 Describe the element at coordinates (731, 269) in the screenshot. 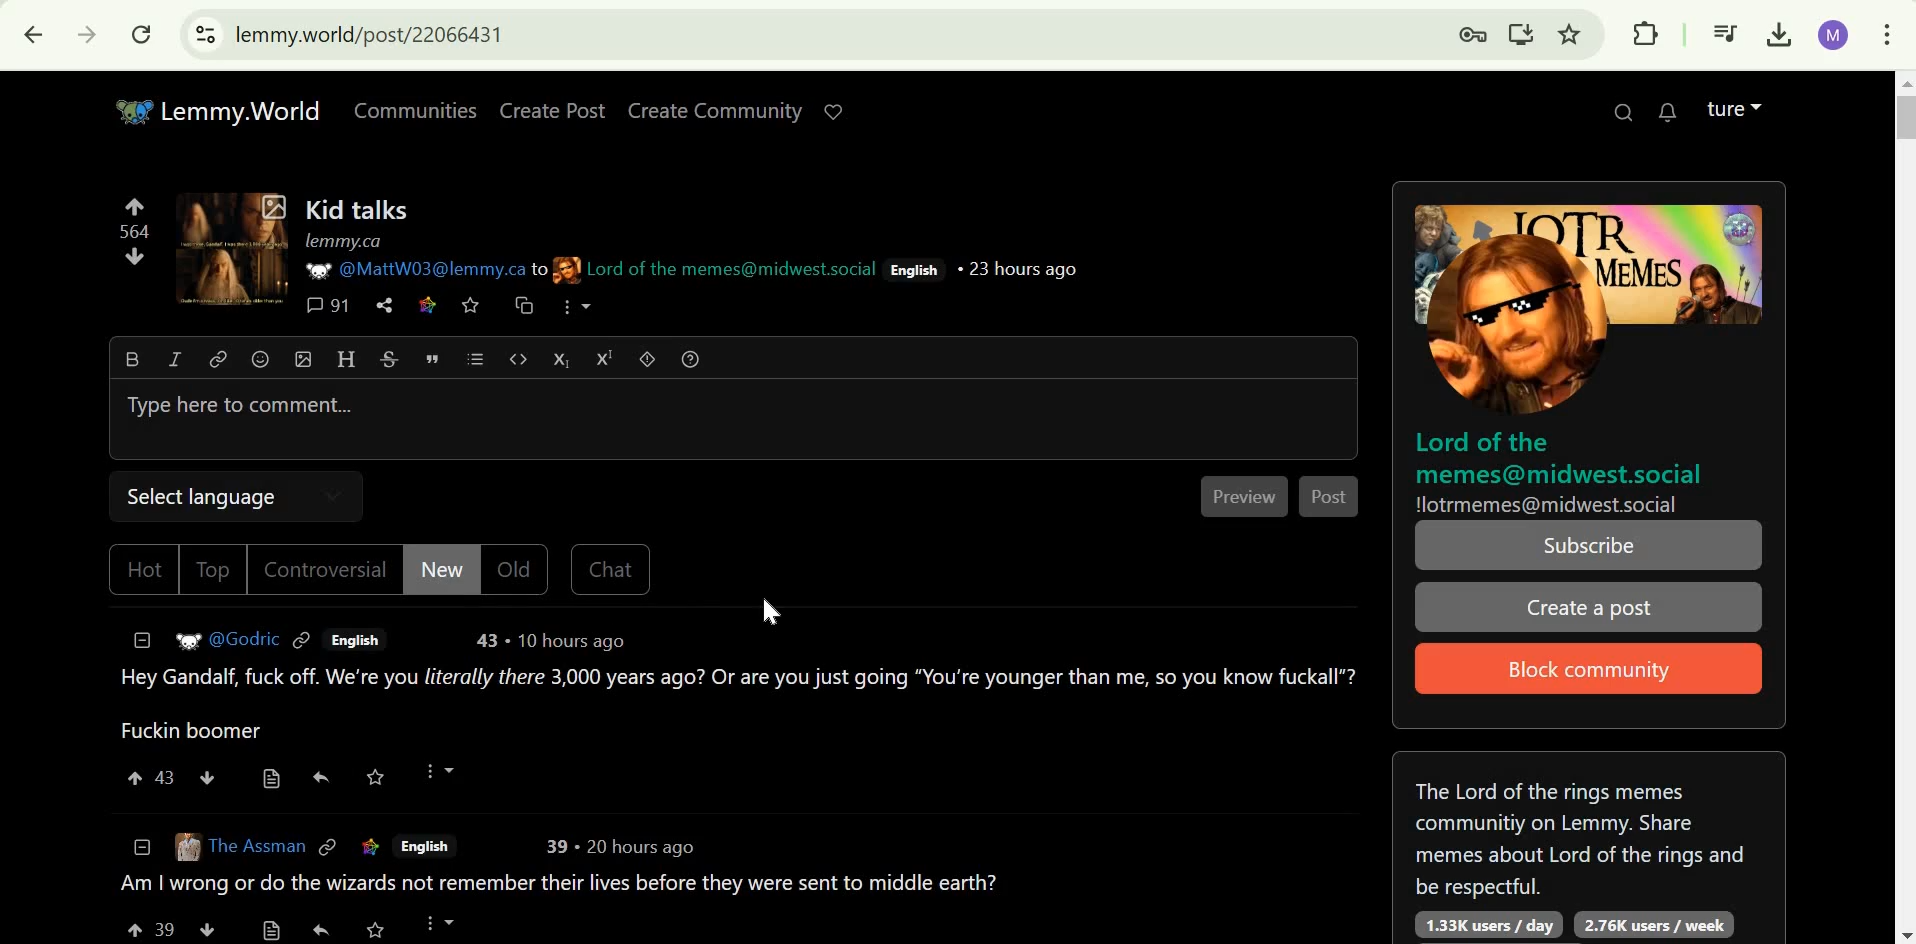

I see `Lord of the memes@midwest.social` at that location.